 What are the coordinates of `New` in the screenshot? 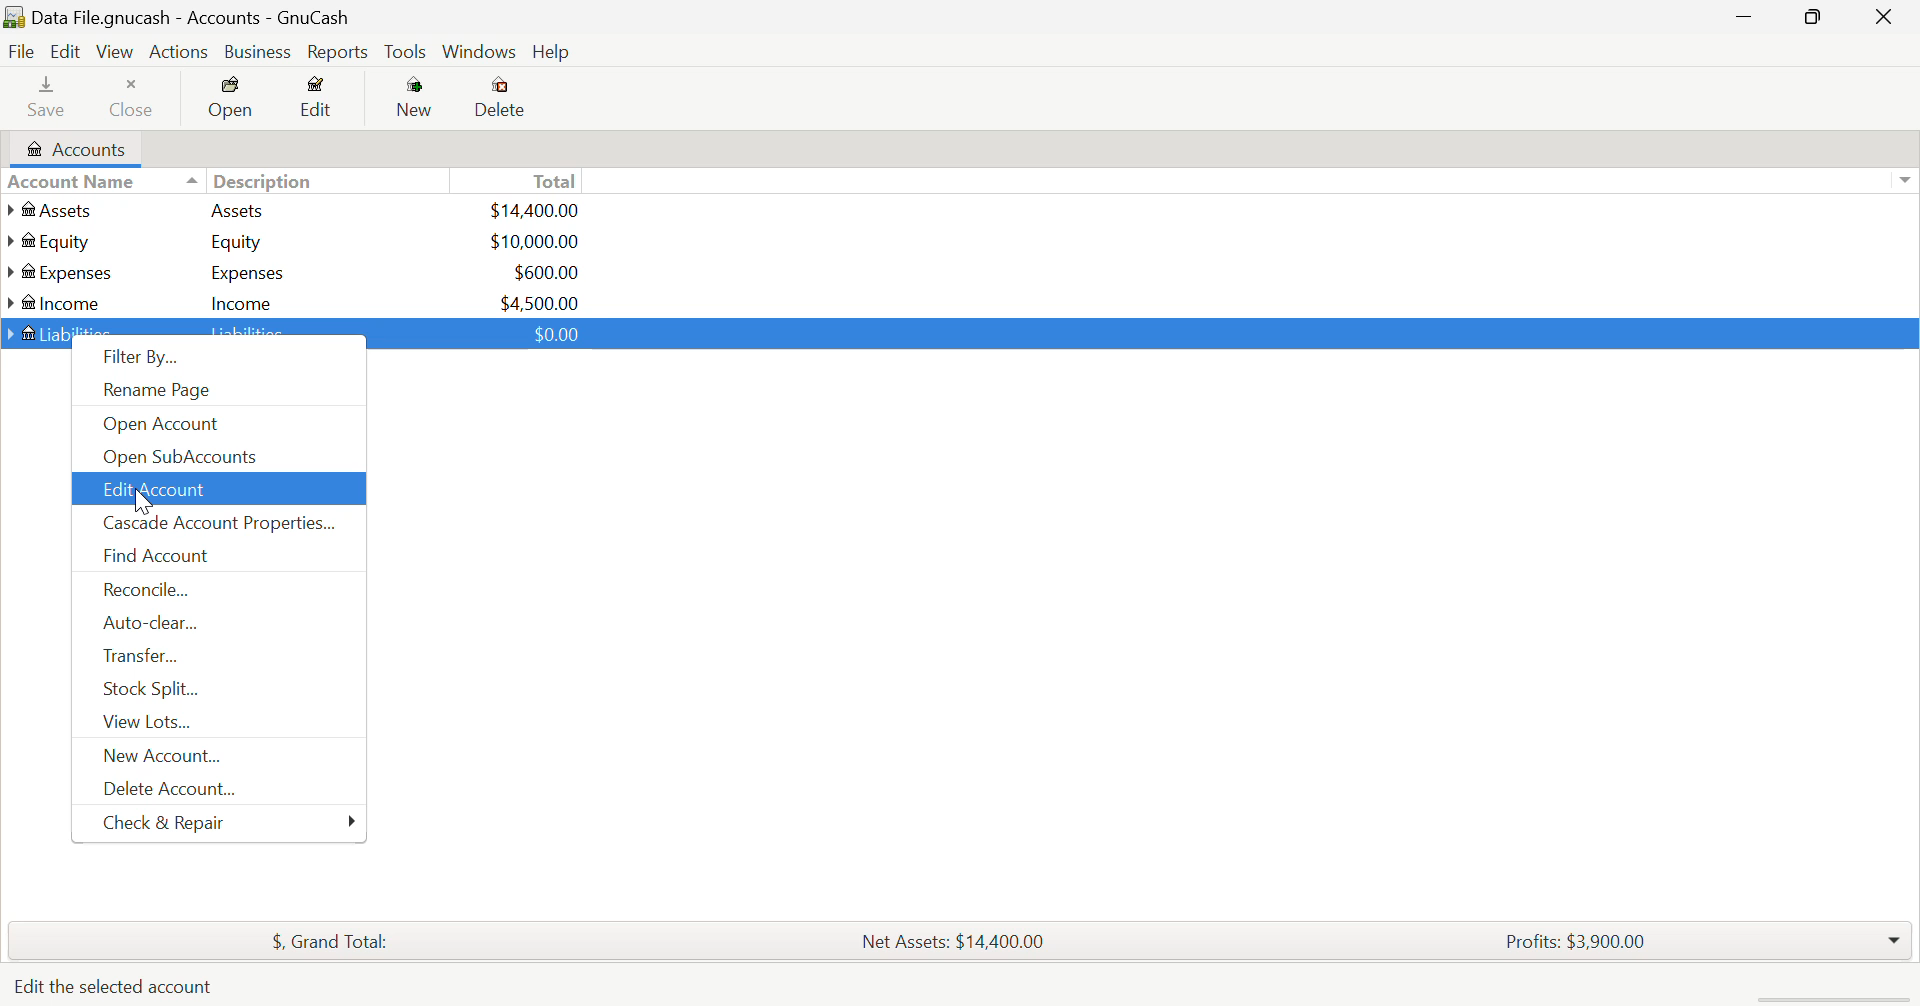 It's located at (416, 101).